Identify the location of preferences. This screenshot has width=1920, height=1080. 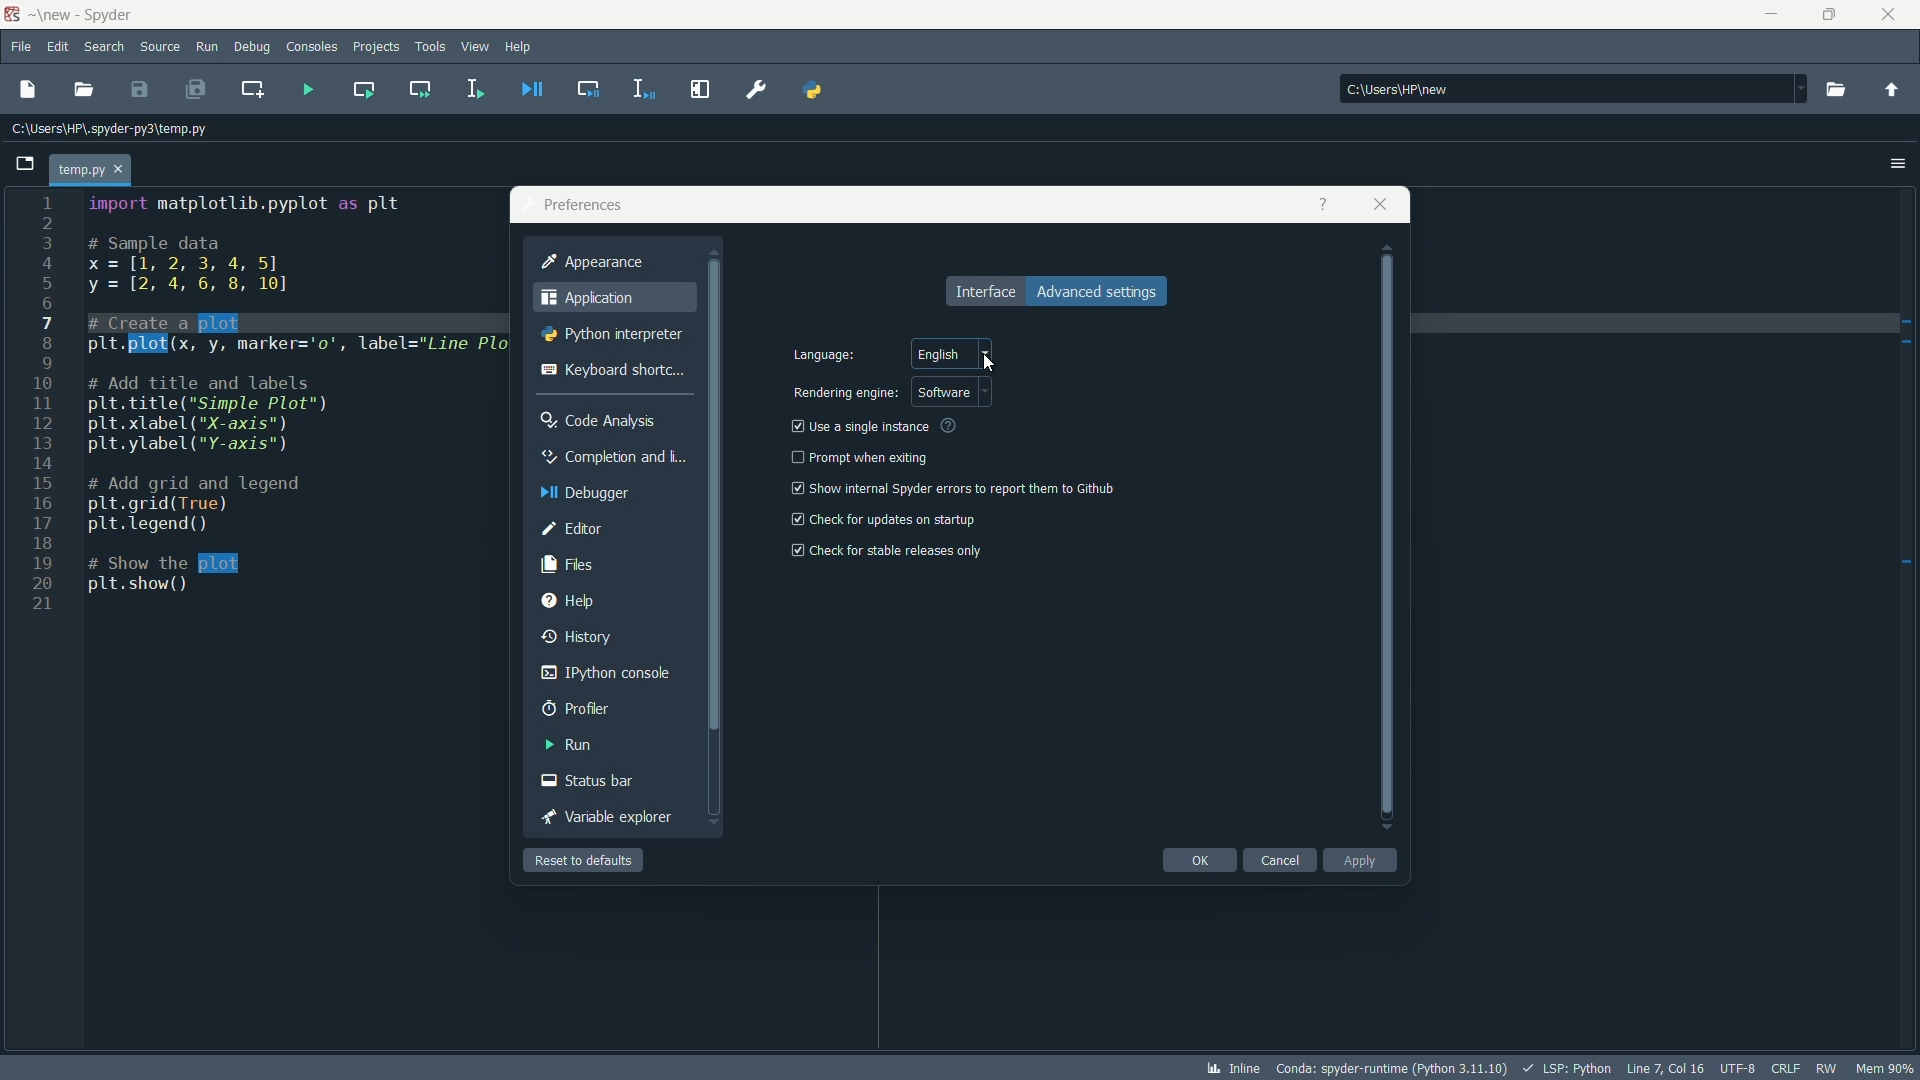
(584, 205).